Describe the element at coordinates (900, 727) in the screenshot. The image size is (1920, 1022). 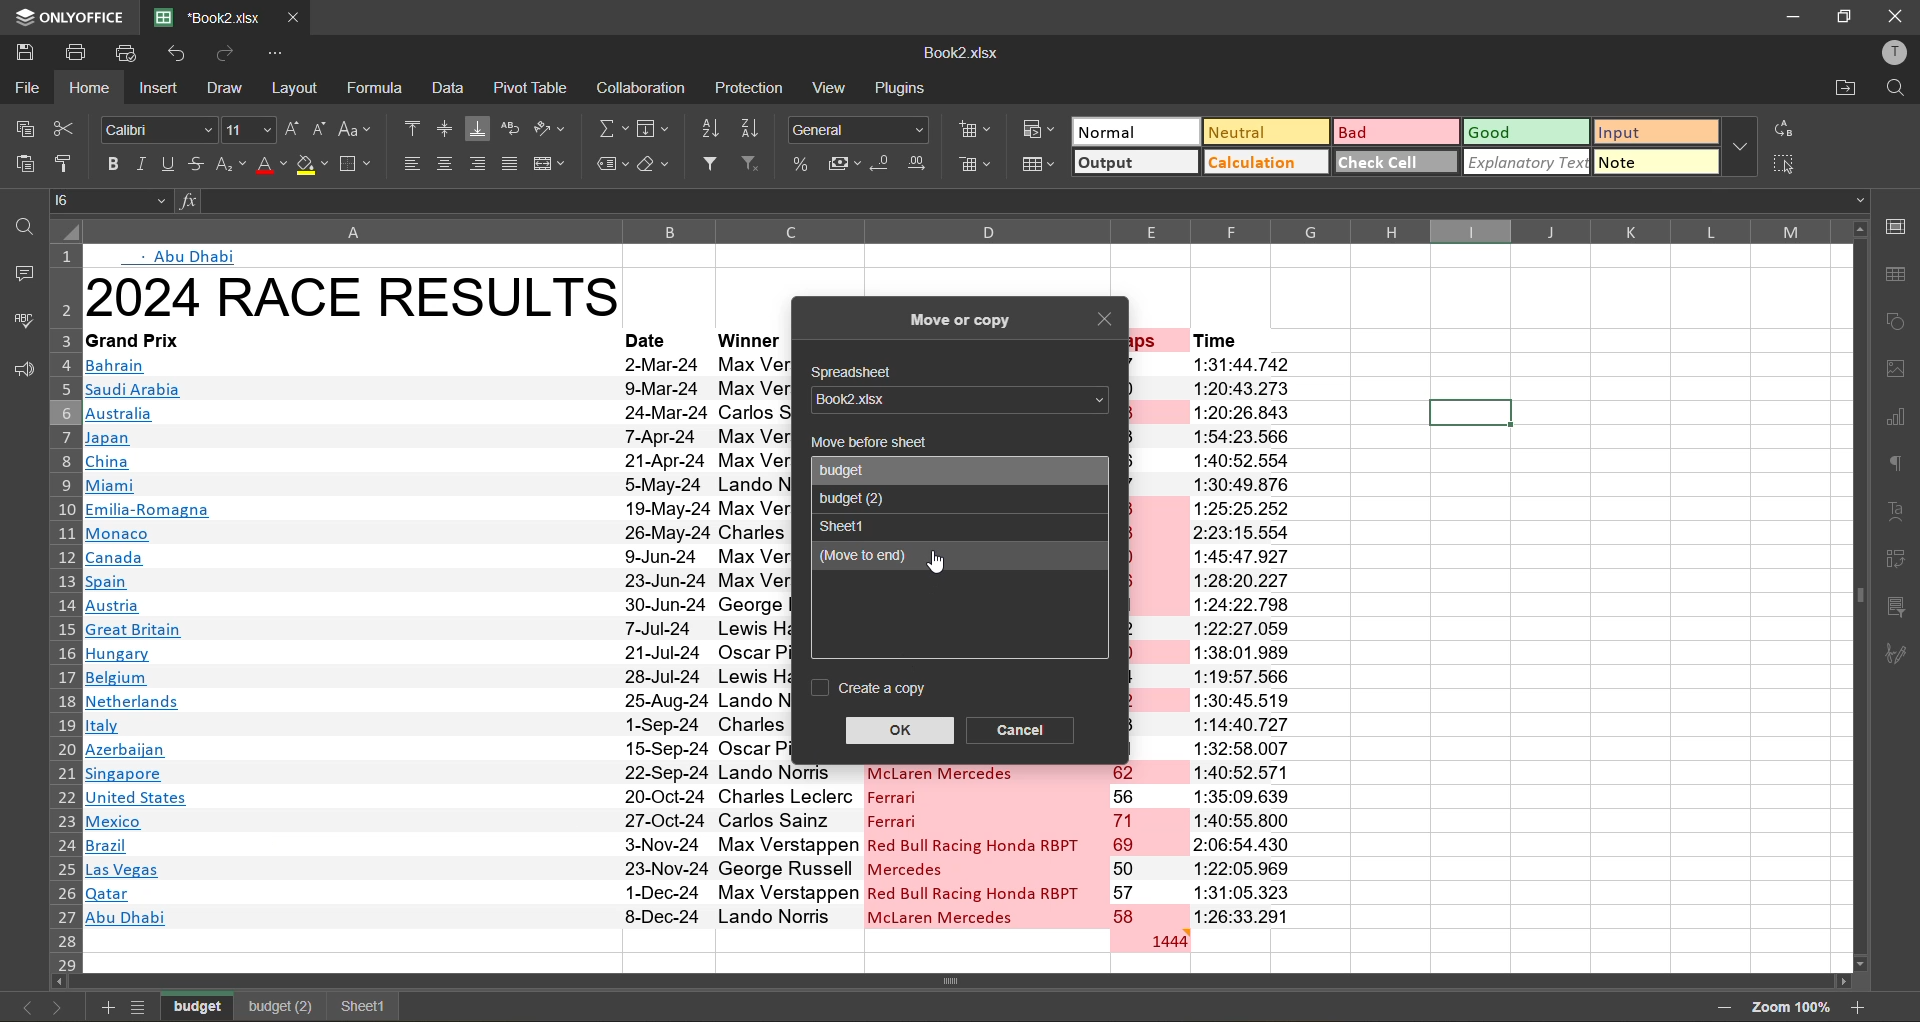
I see `ok` at that location.